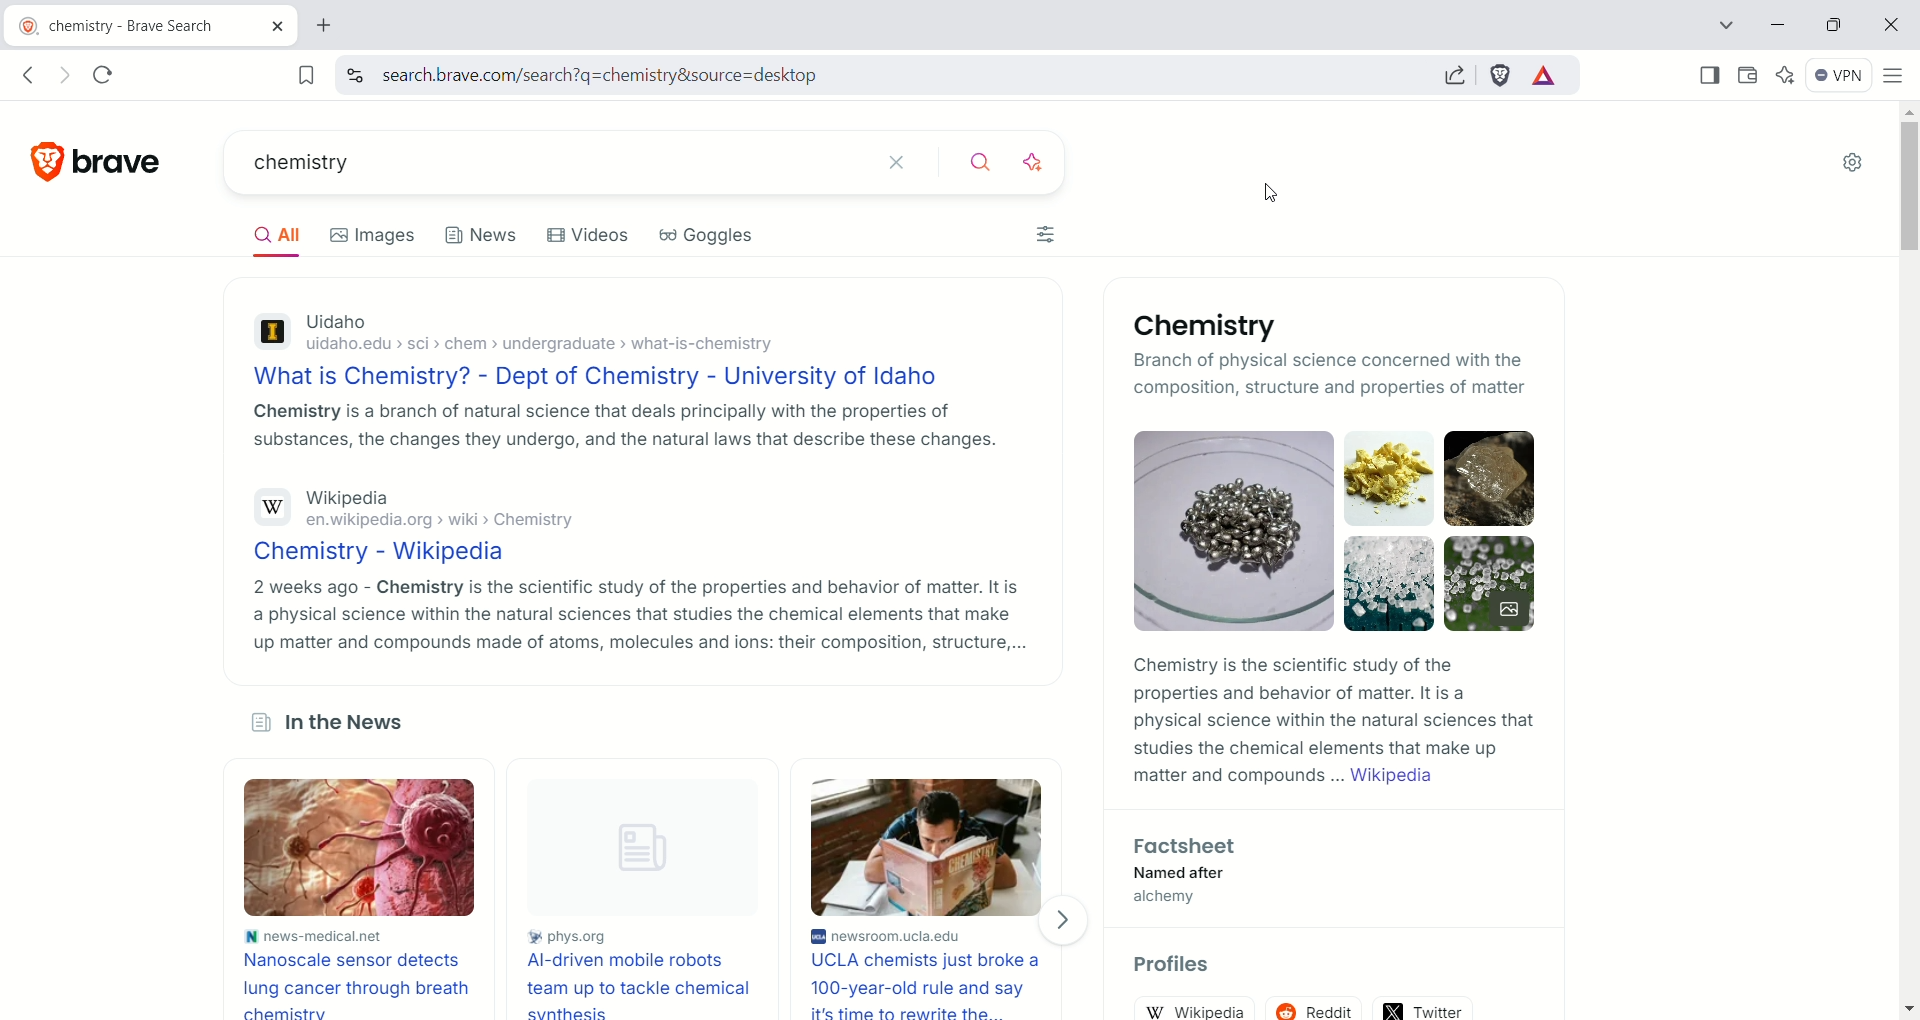 The height and width of the screenshot is (1020, 1920). I want to click on VPN, so click(1840, 78).